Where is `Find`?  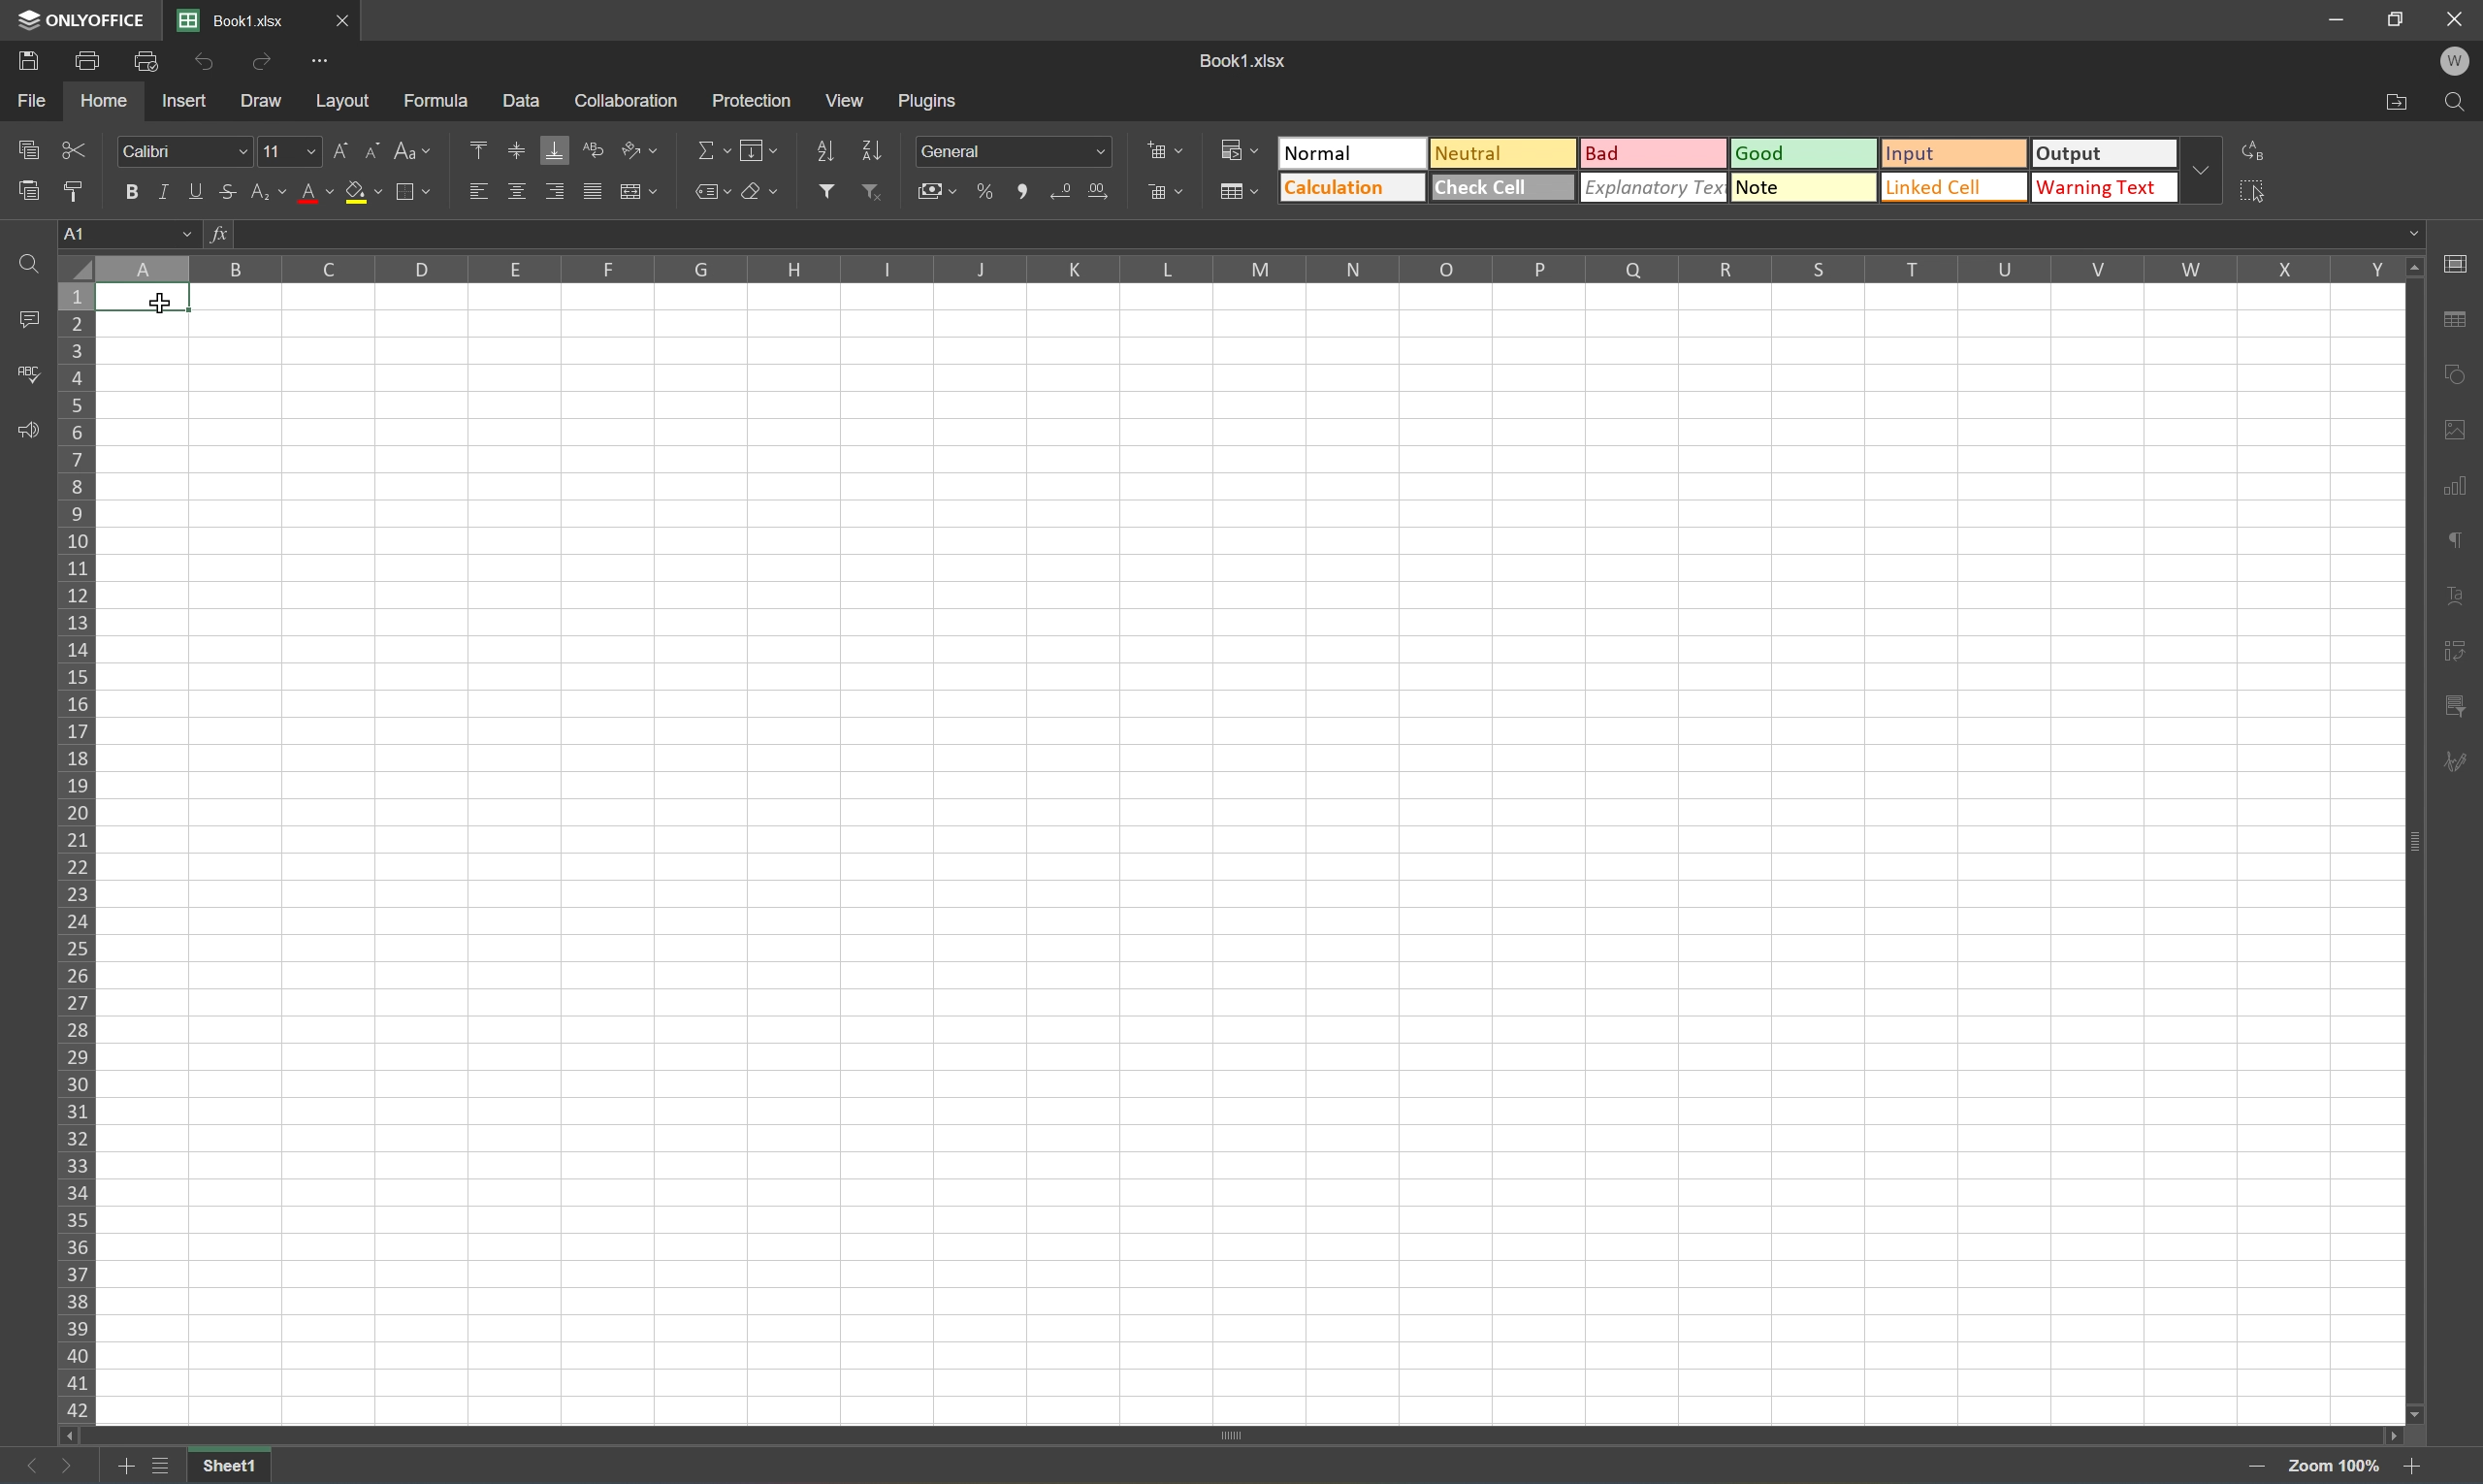 Find is located at coordinates (2460, 103).